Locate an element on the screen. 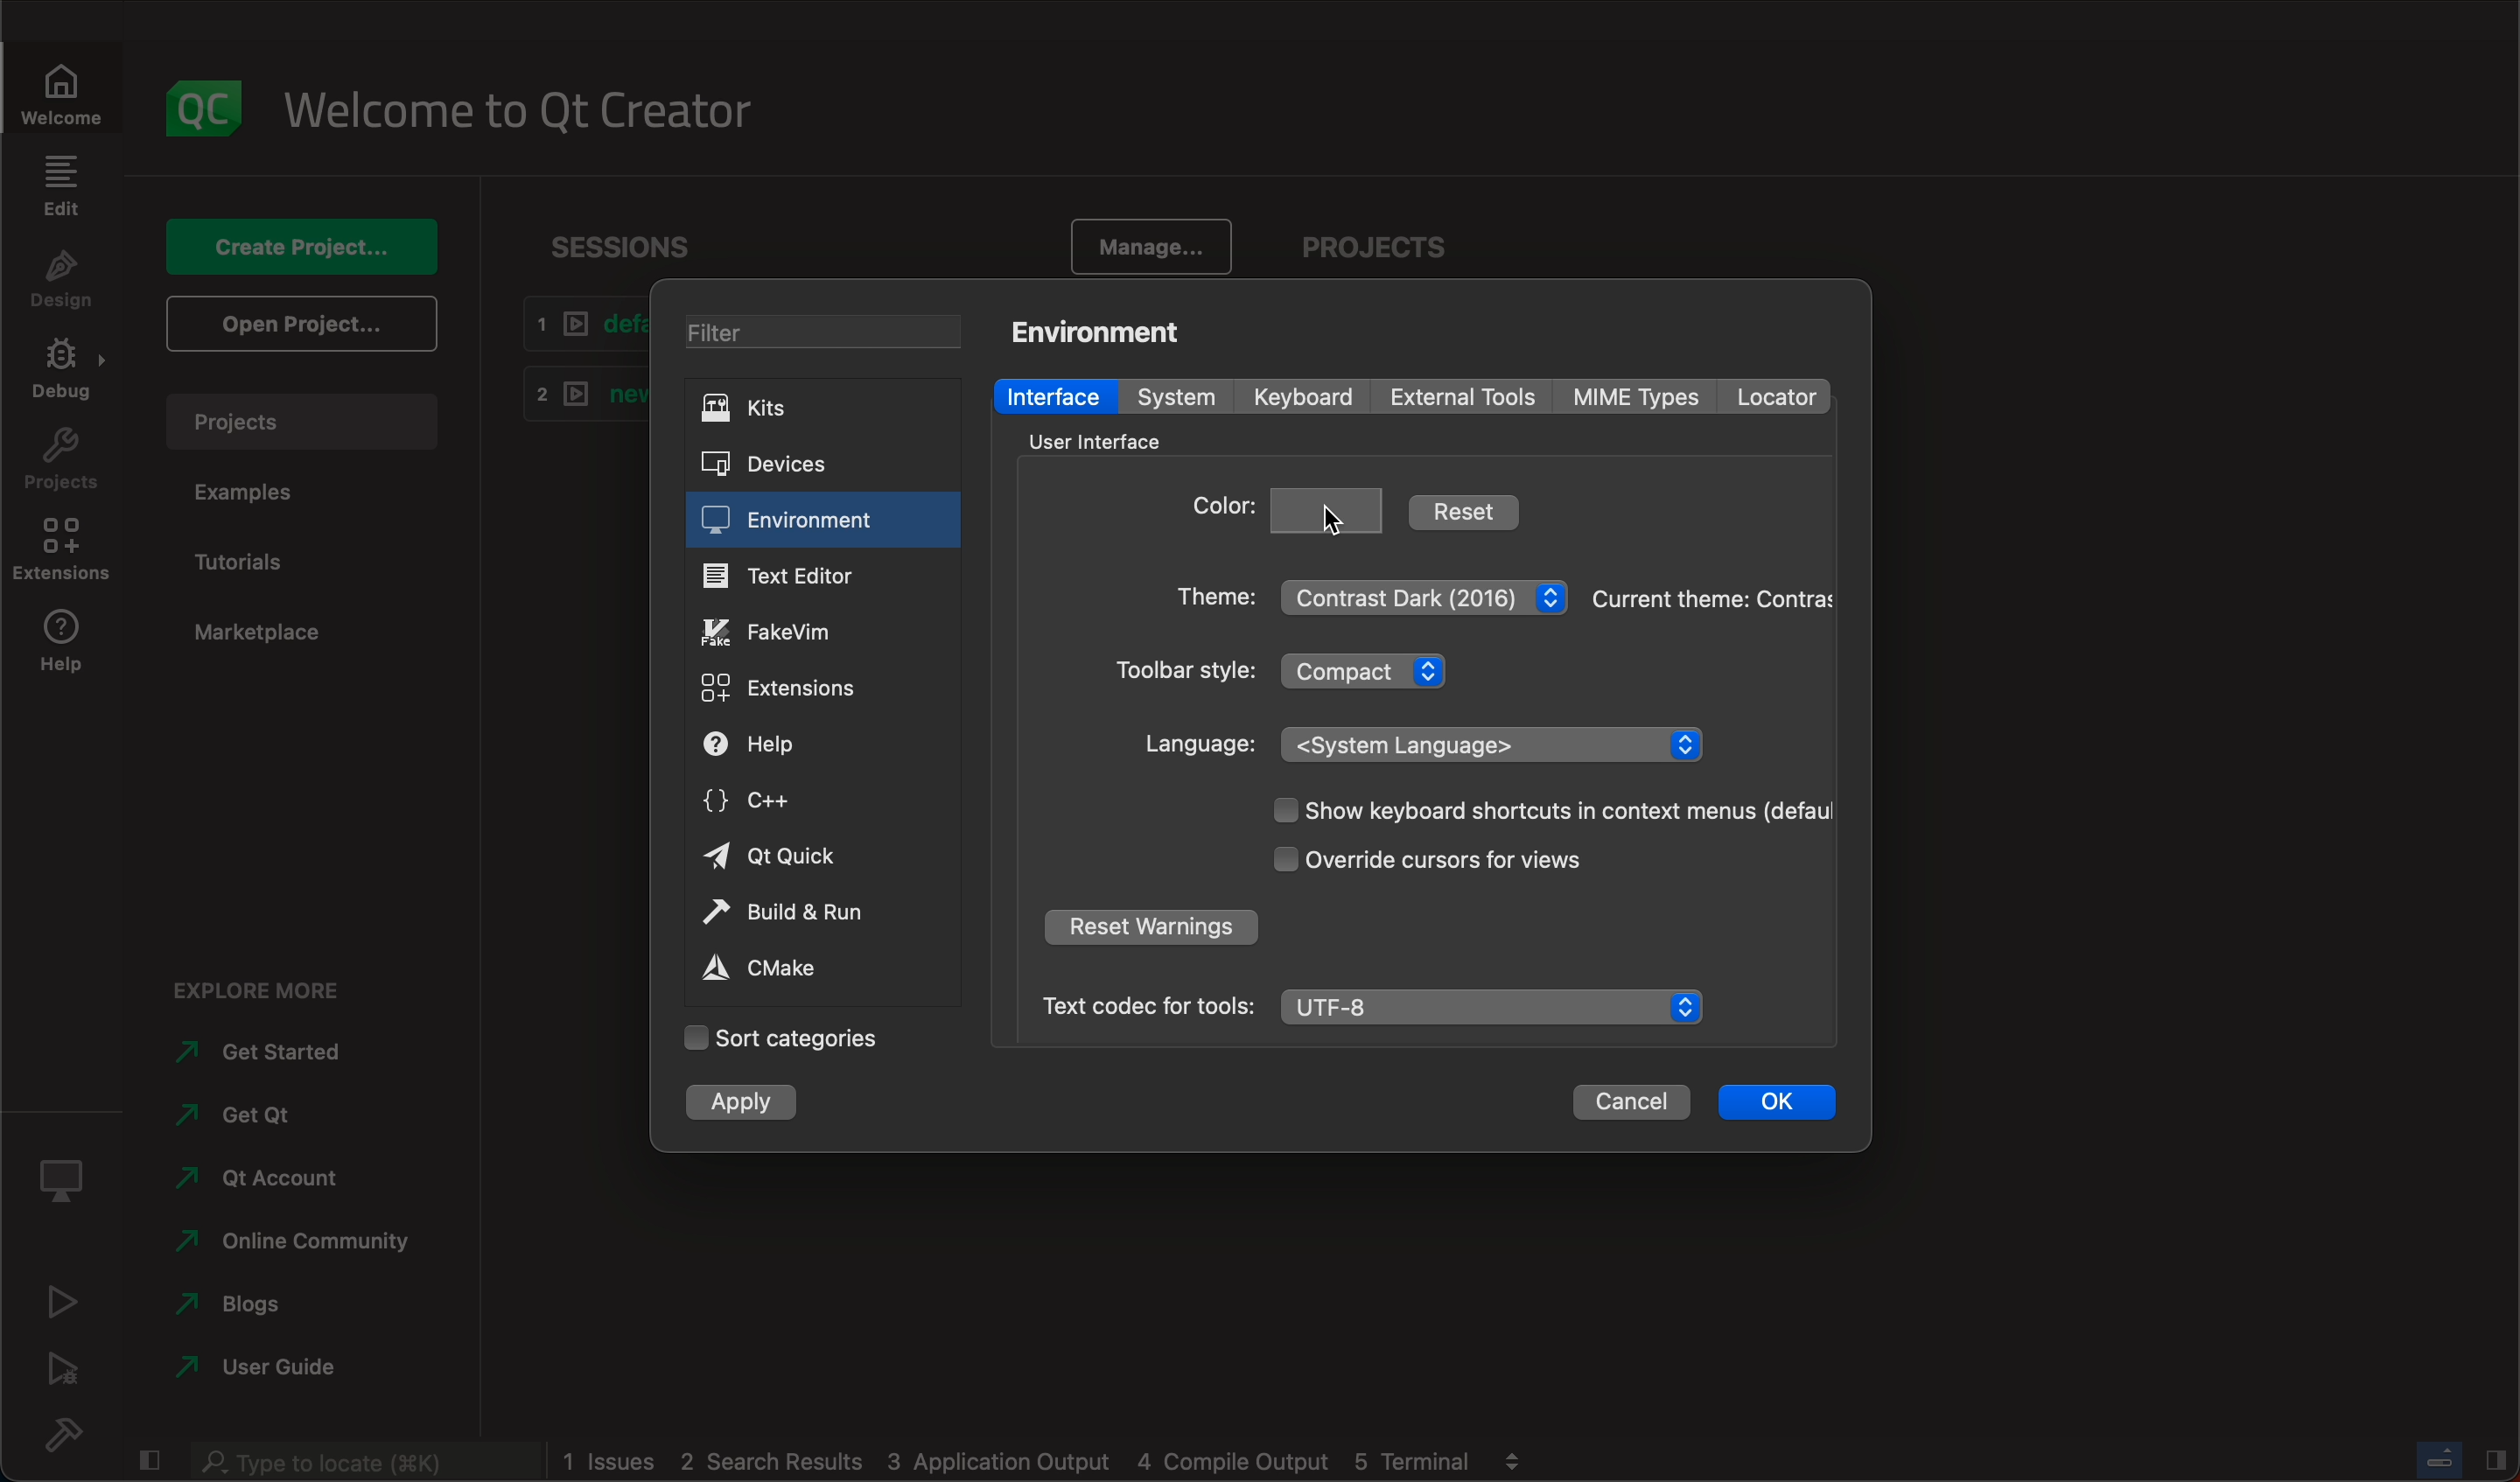  MIME is located at coordinates (1639, 397).